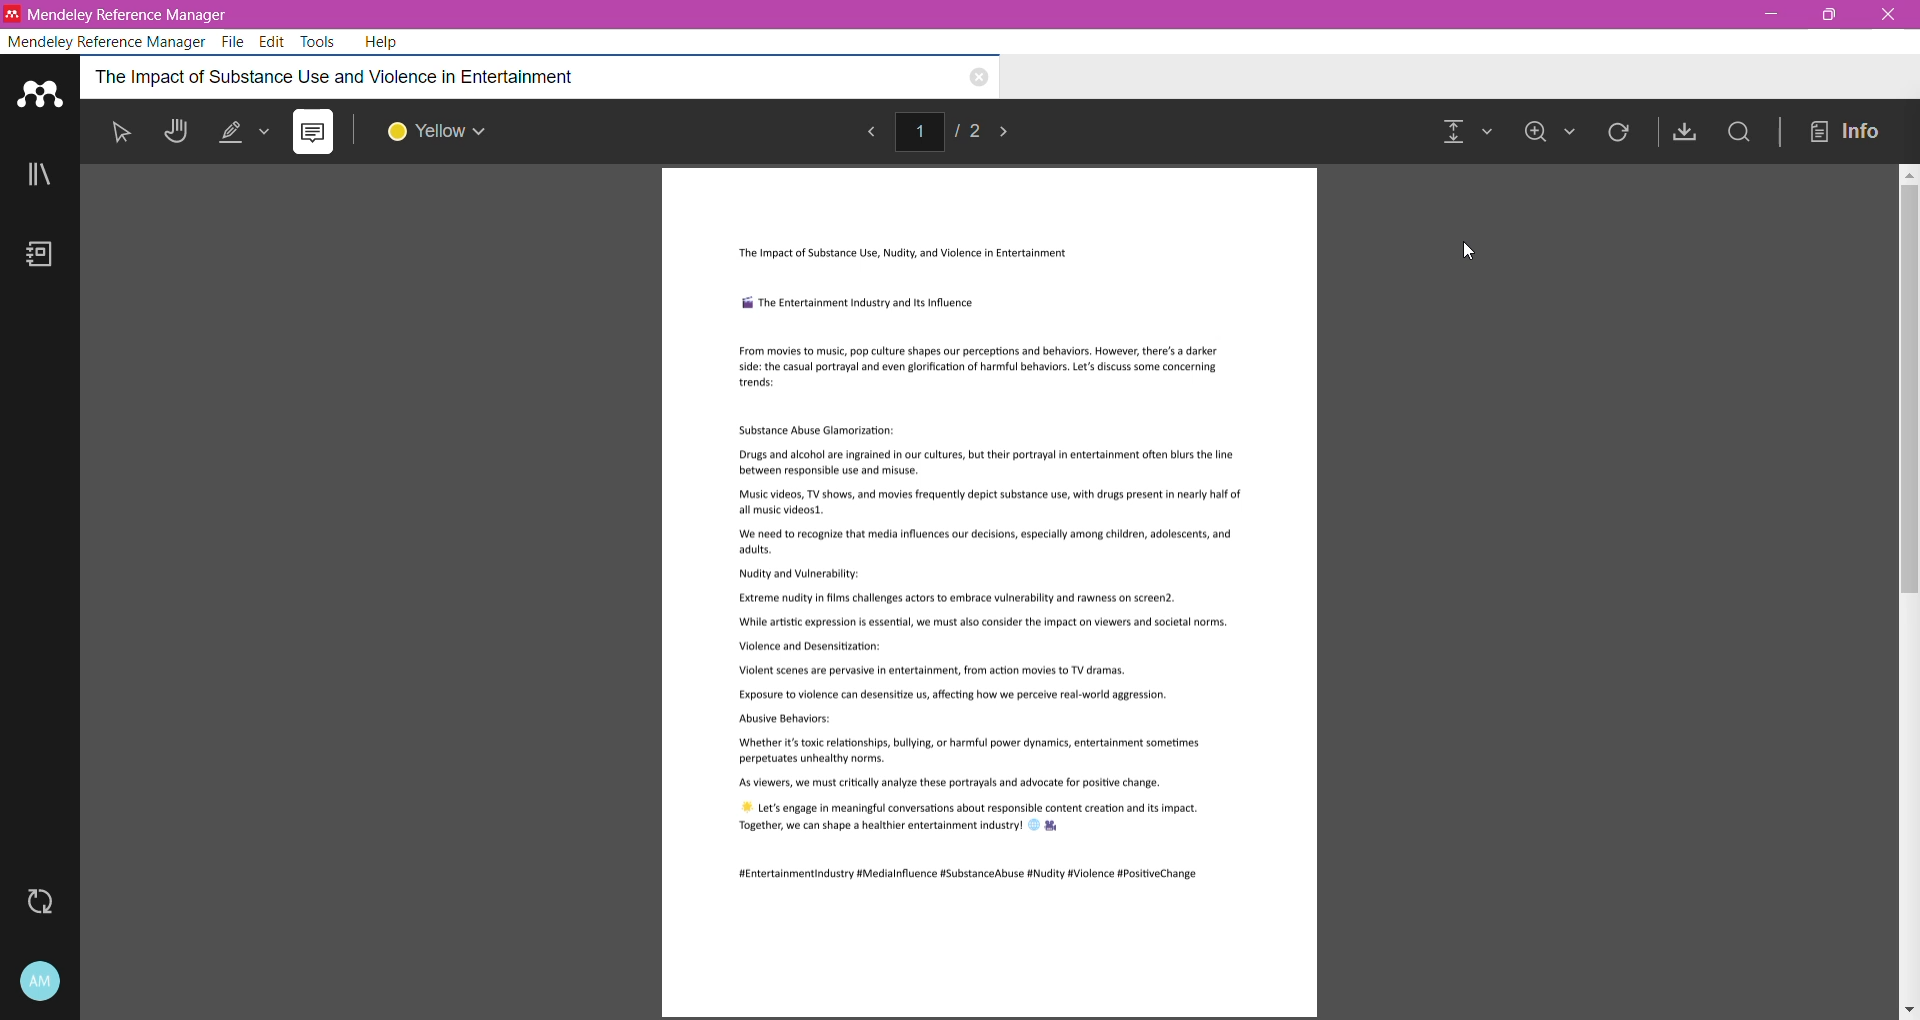  What do you see at coordinates (1771, 15) in the screenshot?
I see `Minimize` at bounding box center [1771, 15].